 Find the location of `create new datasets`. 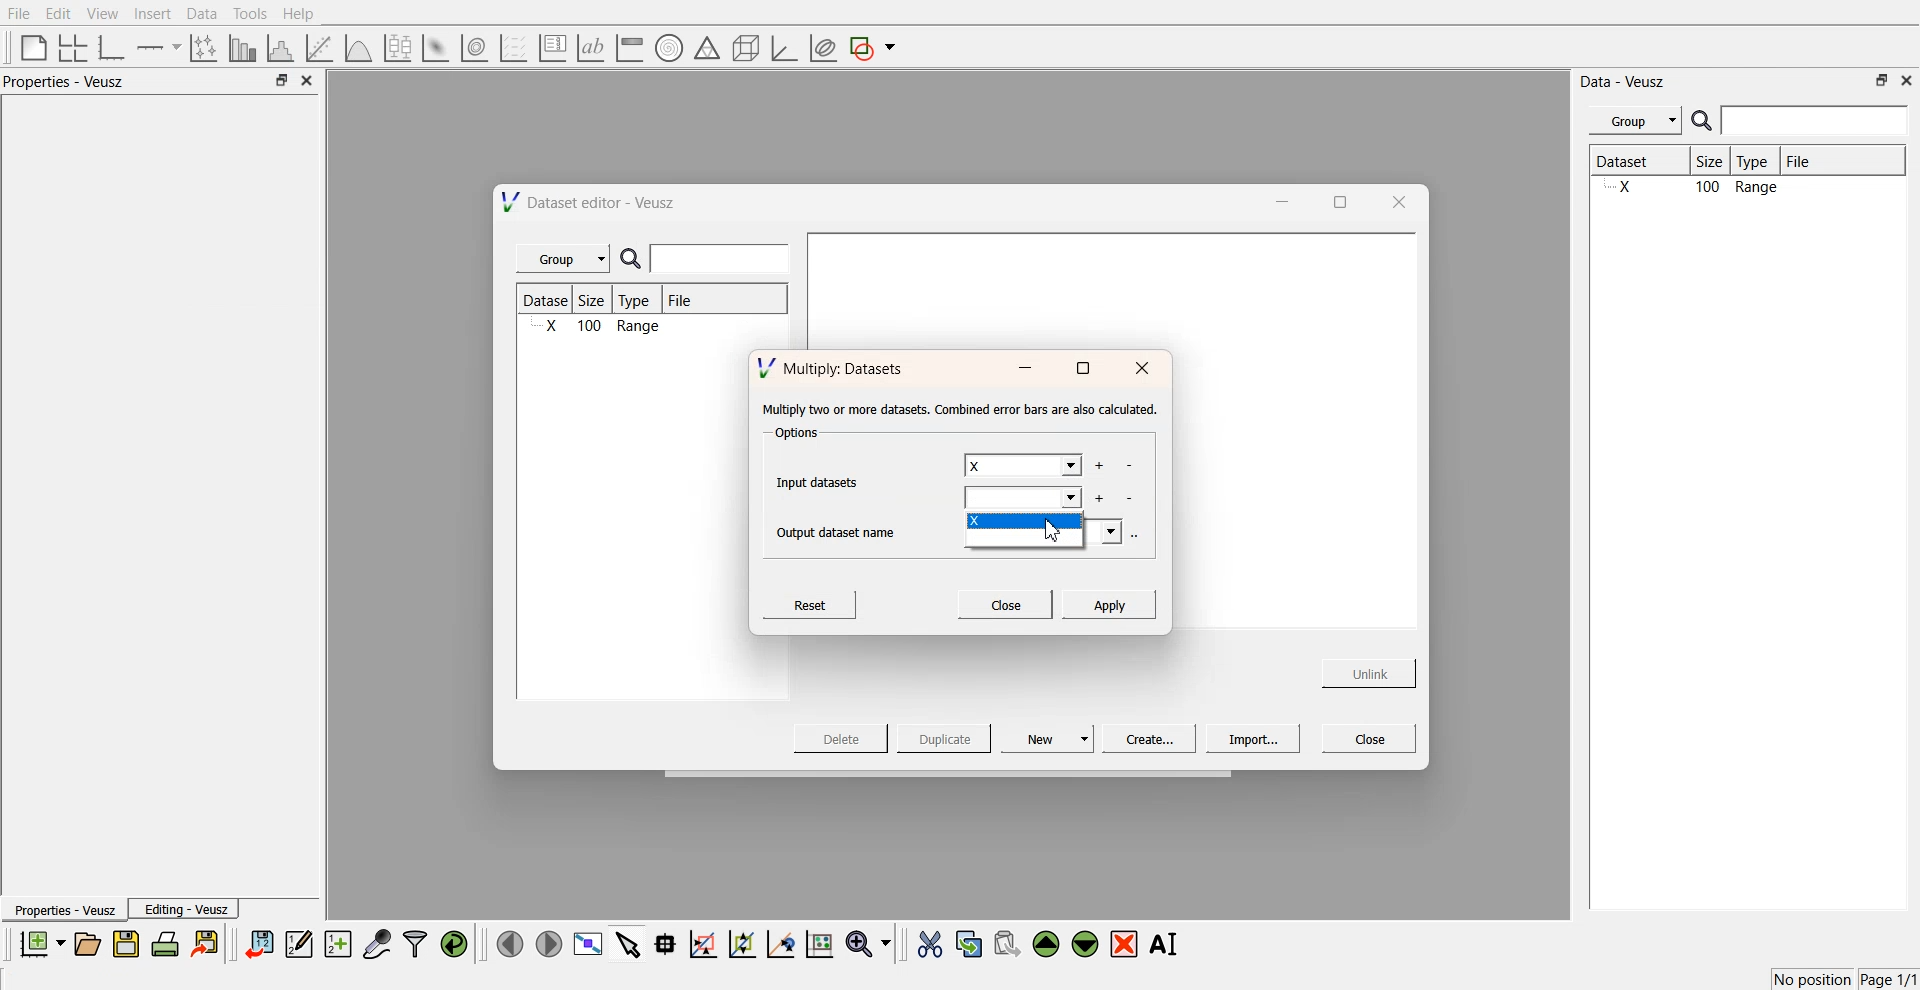

create new datasets is located at coordinates (338, 944).